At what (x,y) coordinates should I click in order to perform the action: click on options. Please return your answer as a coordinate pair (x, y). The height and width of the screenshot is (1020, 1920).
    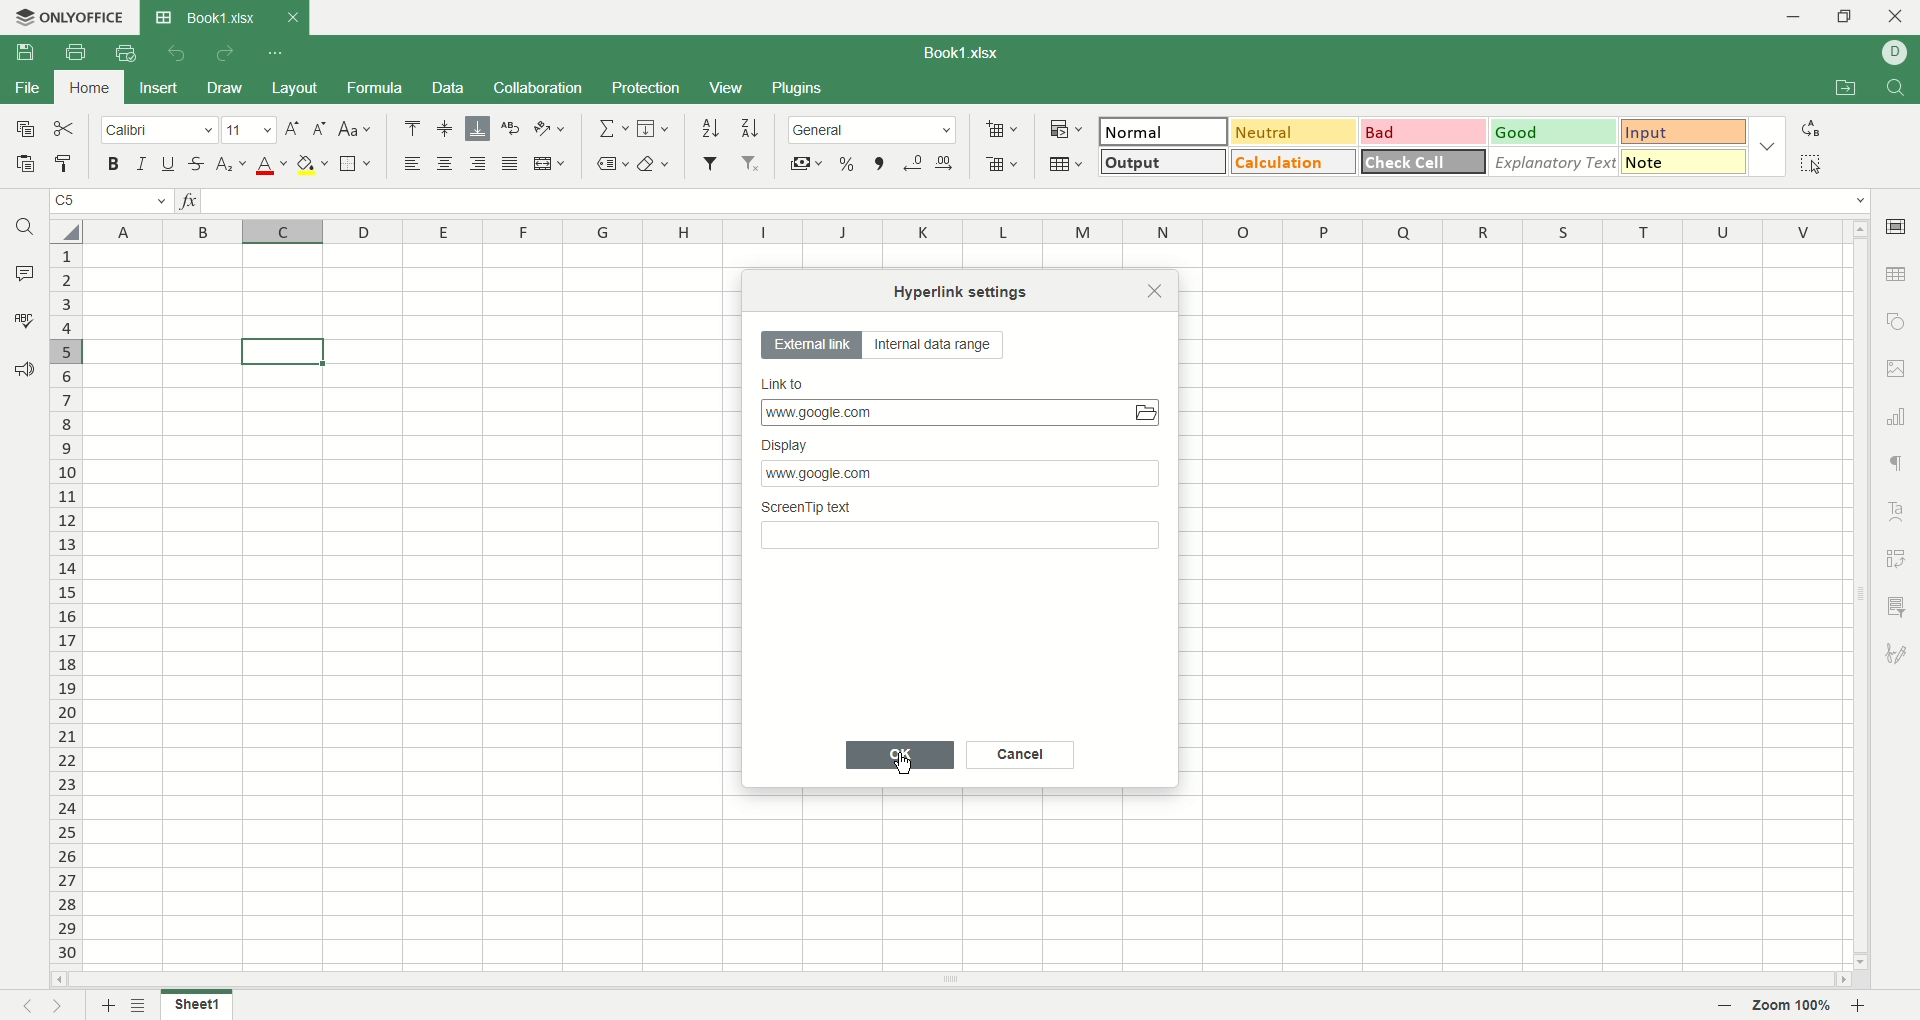
    Looking at the image, I should click on (1771, 143).